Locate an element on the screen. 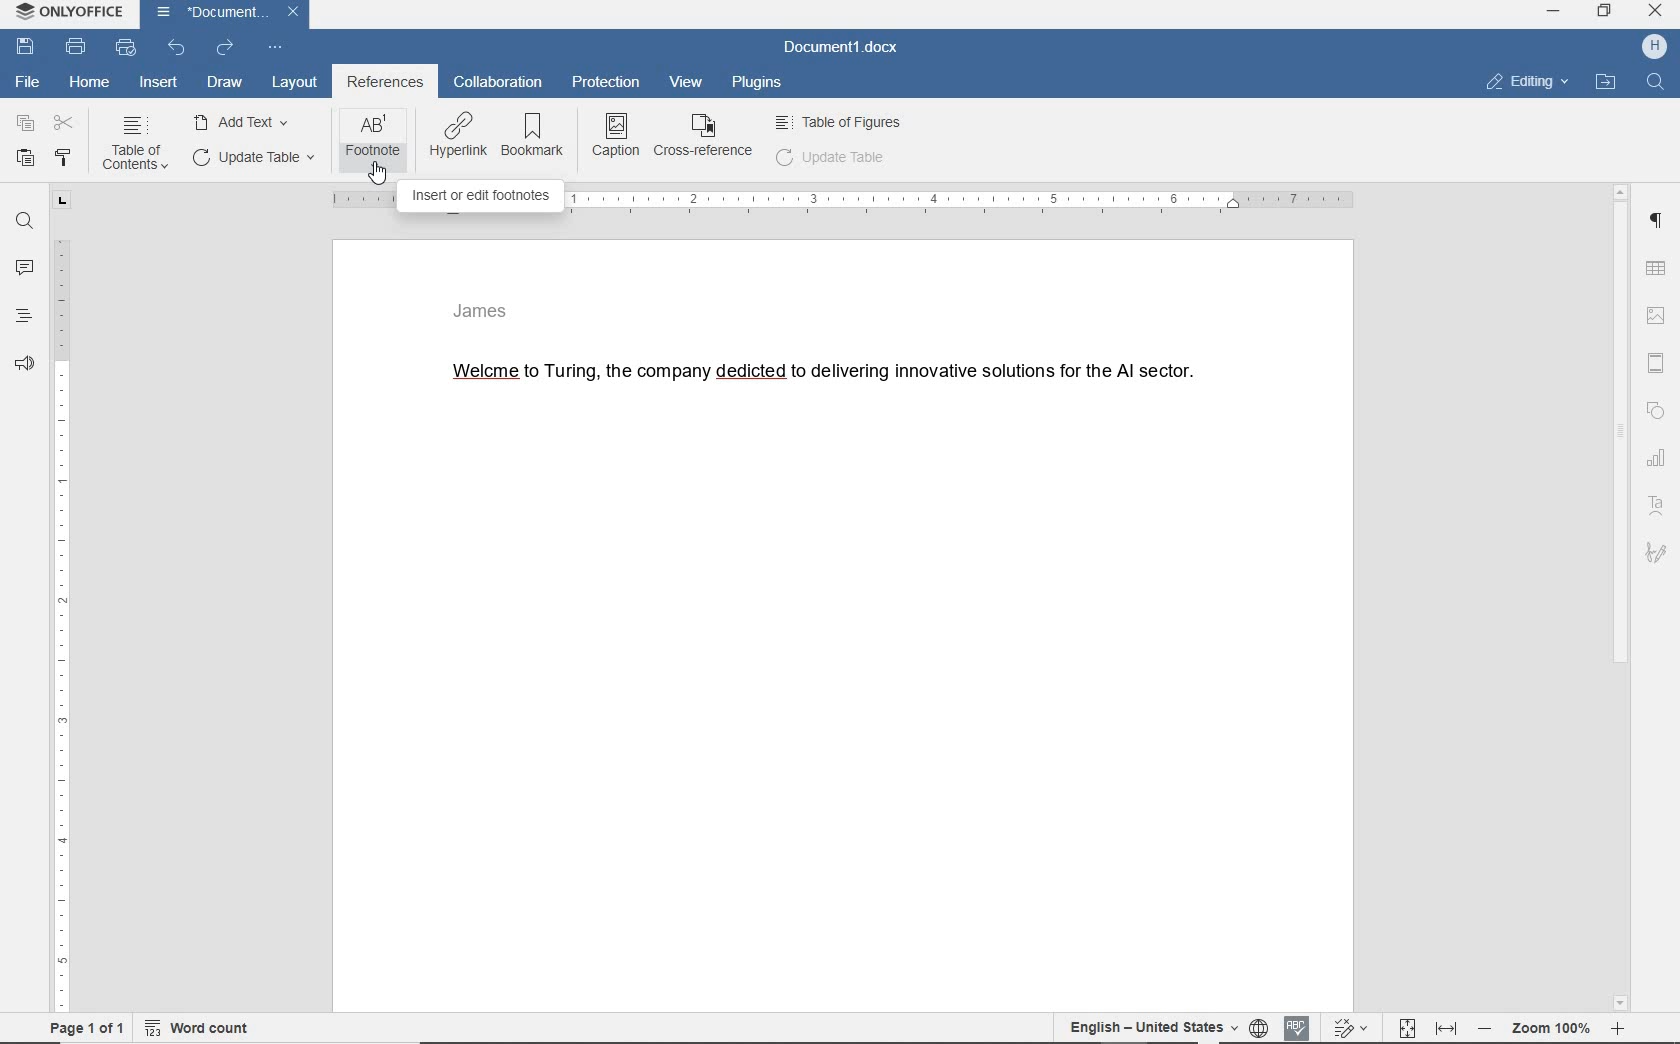  spell check is located at coordinates (1300, 1028).